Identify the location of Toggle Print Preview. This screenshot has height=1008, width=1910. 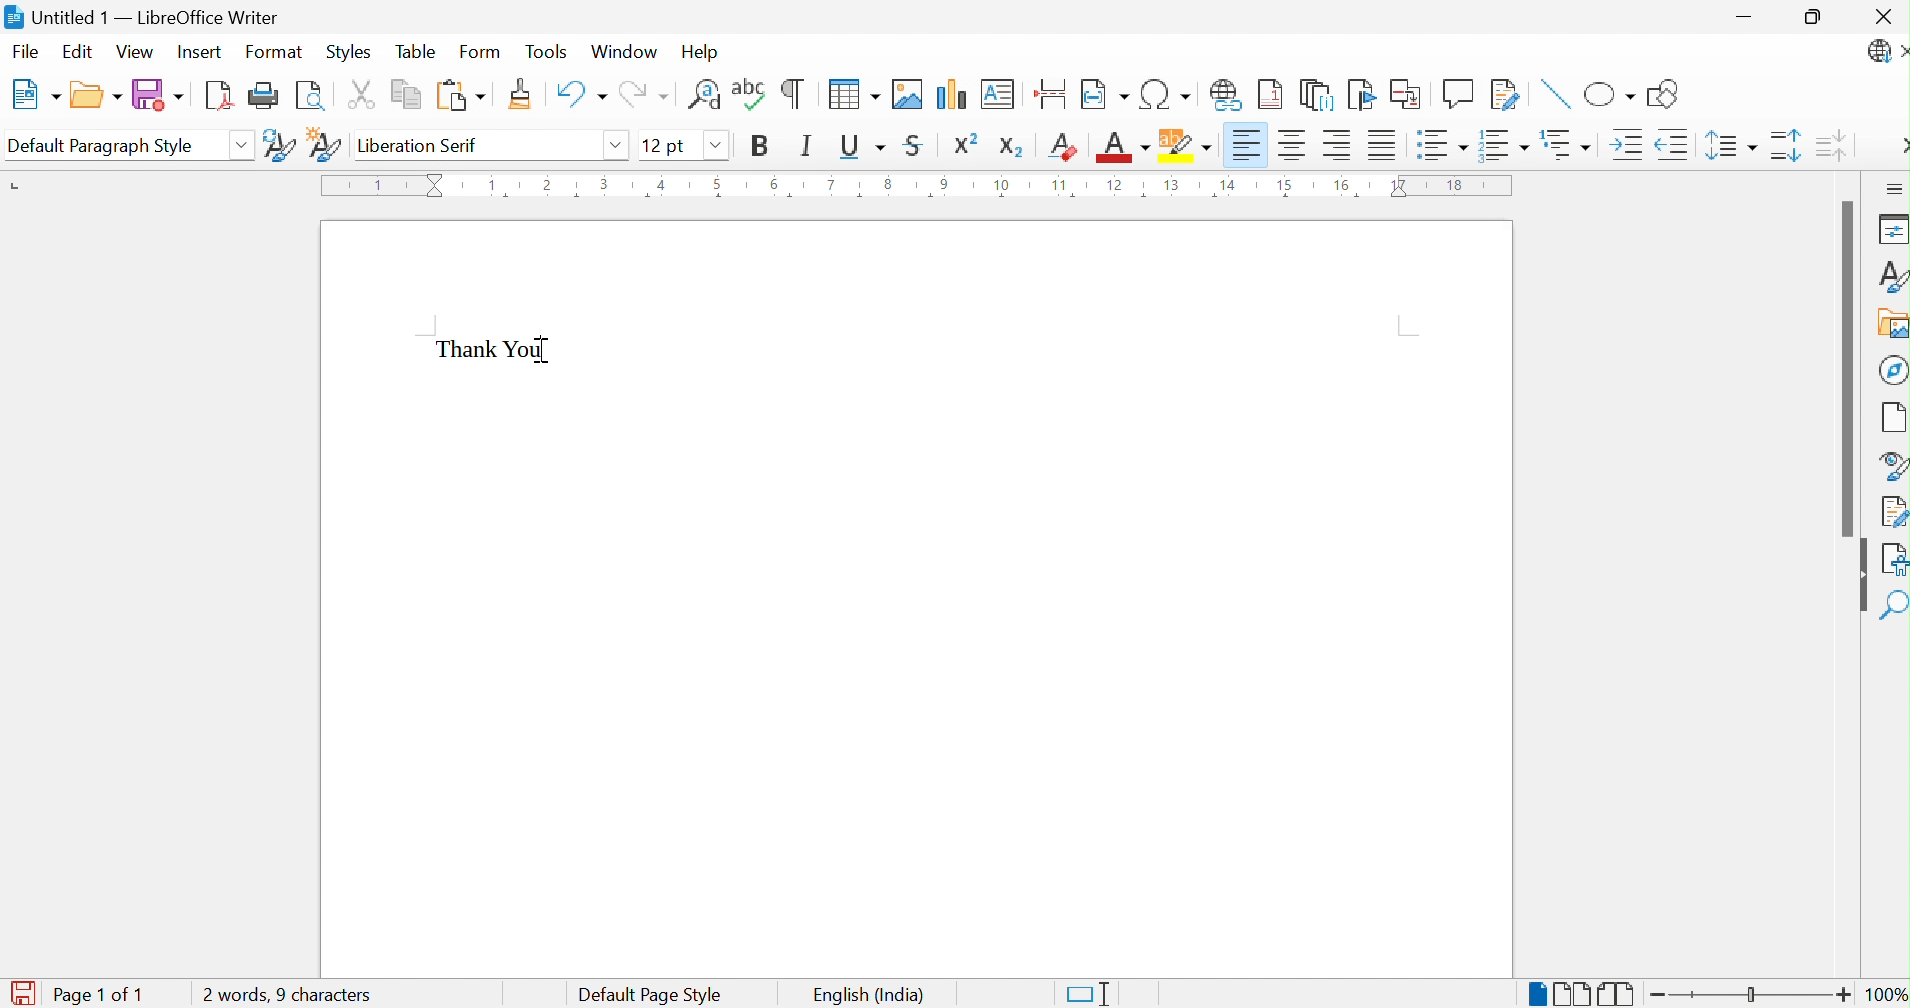
(309, 96).